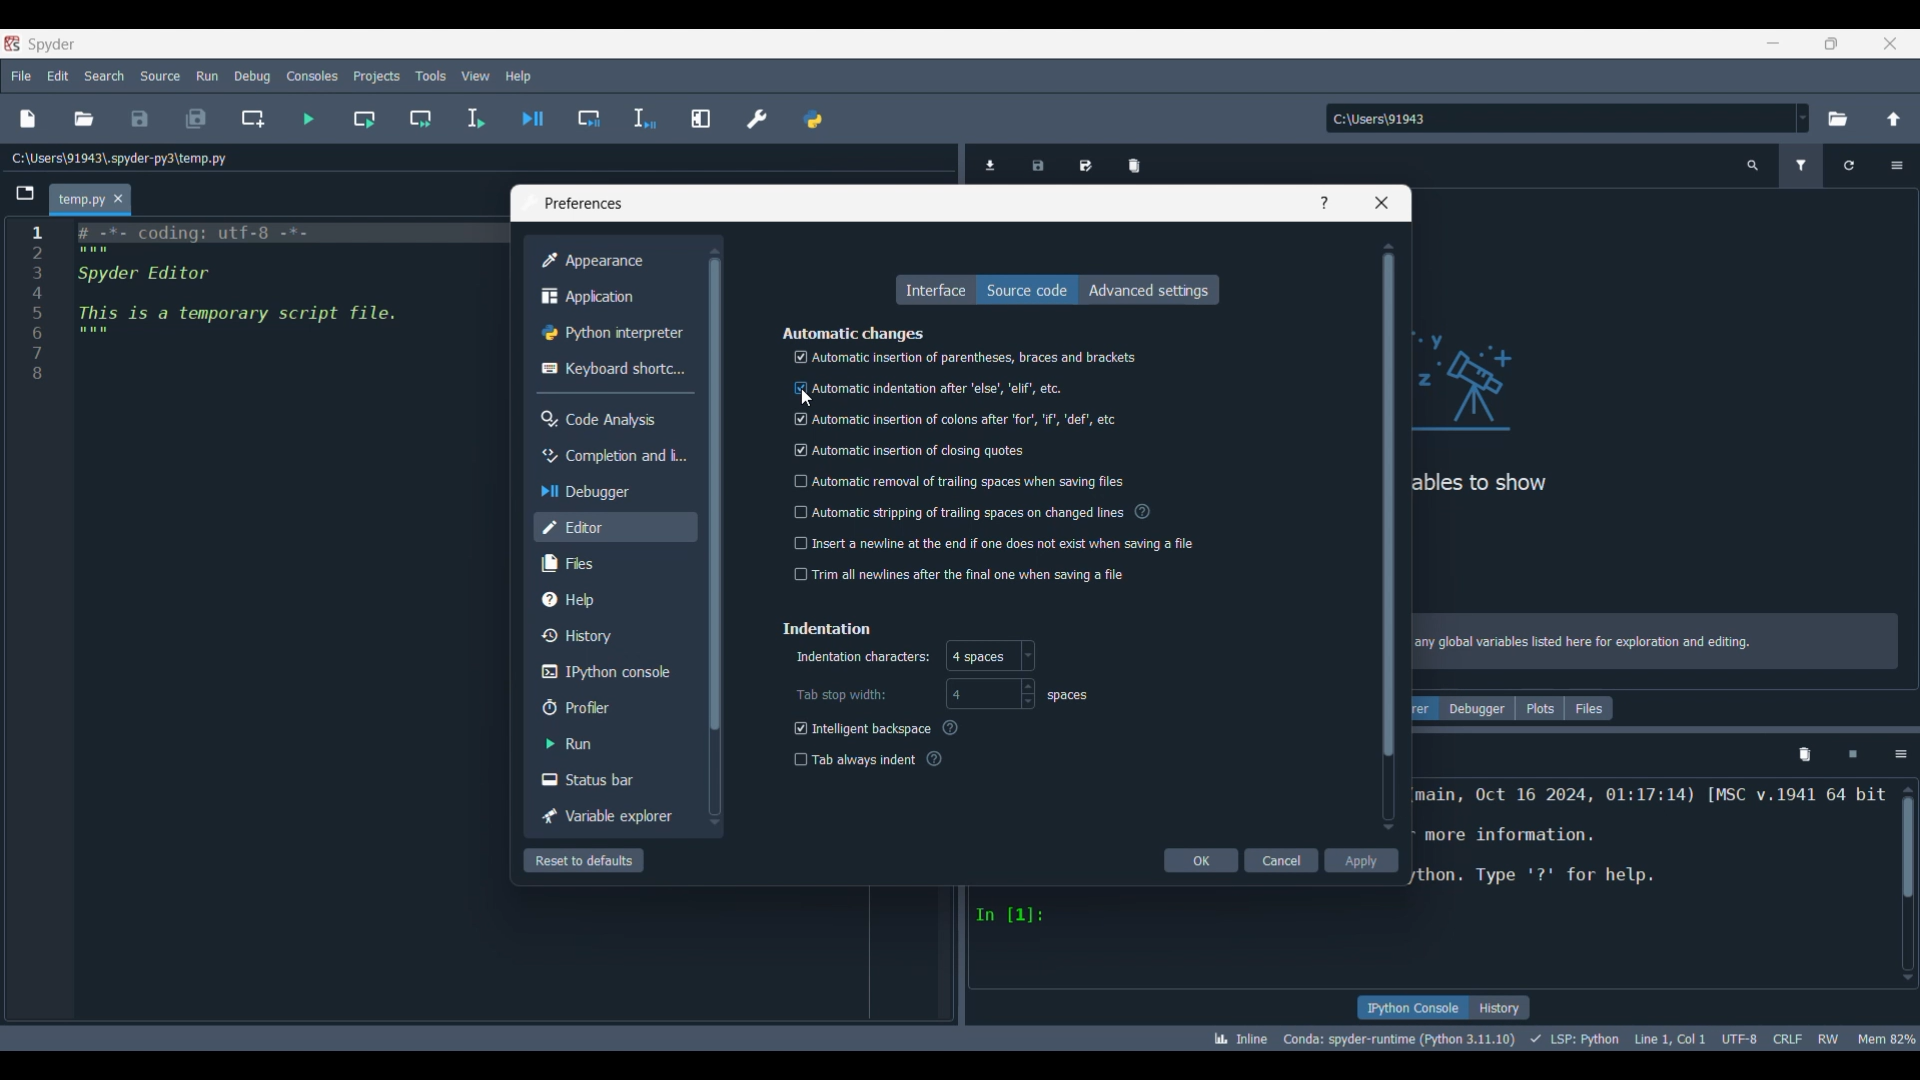 The image size is (1920, 1080). I want to click on Filter variables, so click(1801, 166).